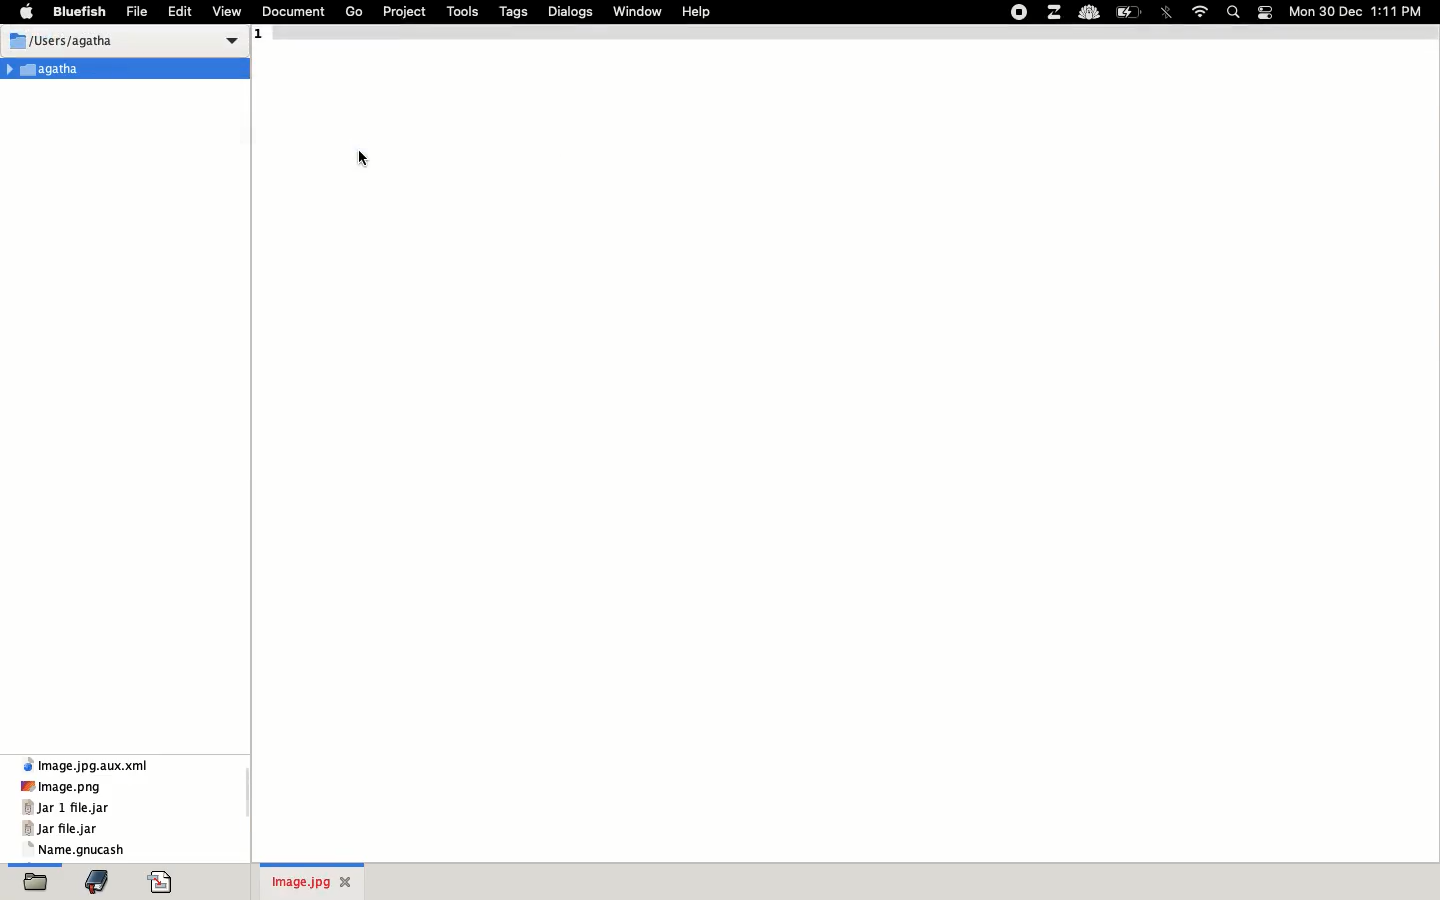  Describe the element at coordinates (81, 850) in the screenshot. I see `name.gnucash` at that location.